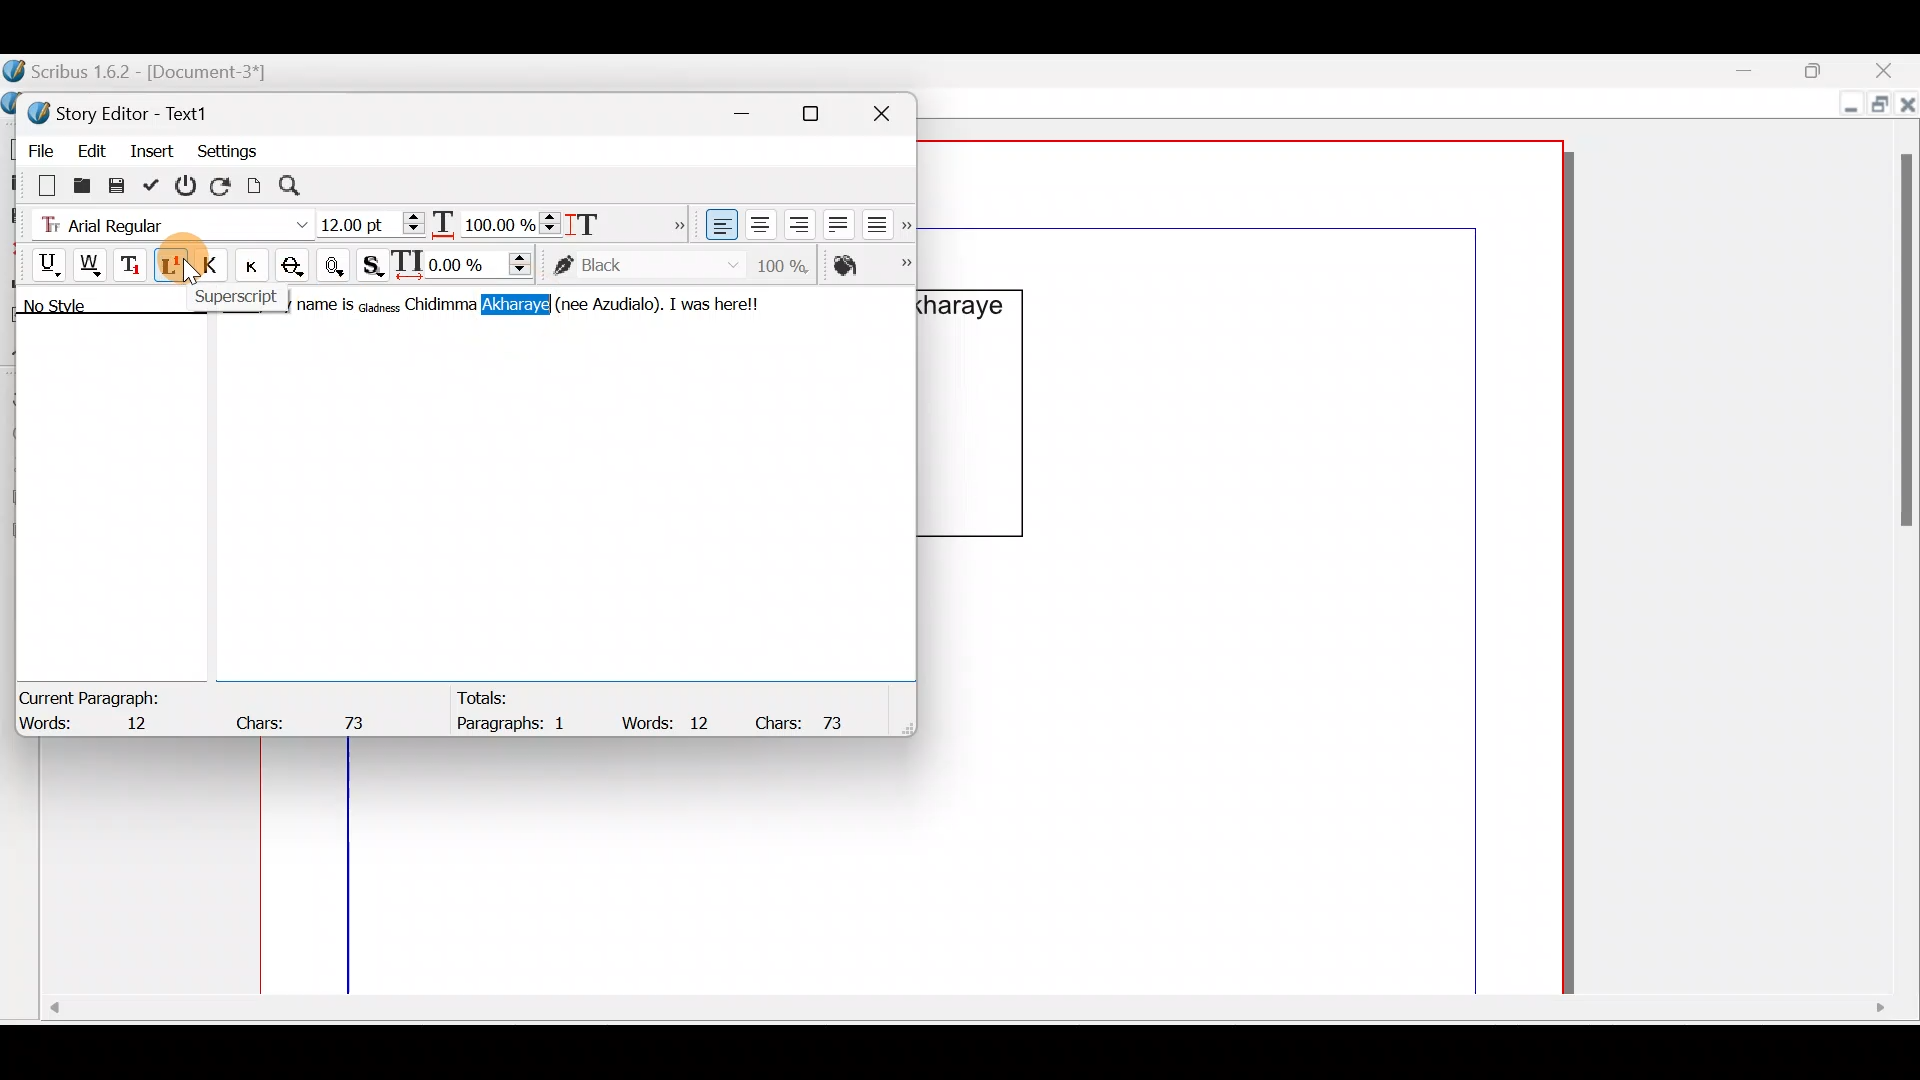 The height and width of the screenshot is (1080, 1920). I want to click on Maximize, so click(1877, 107).